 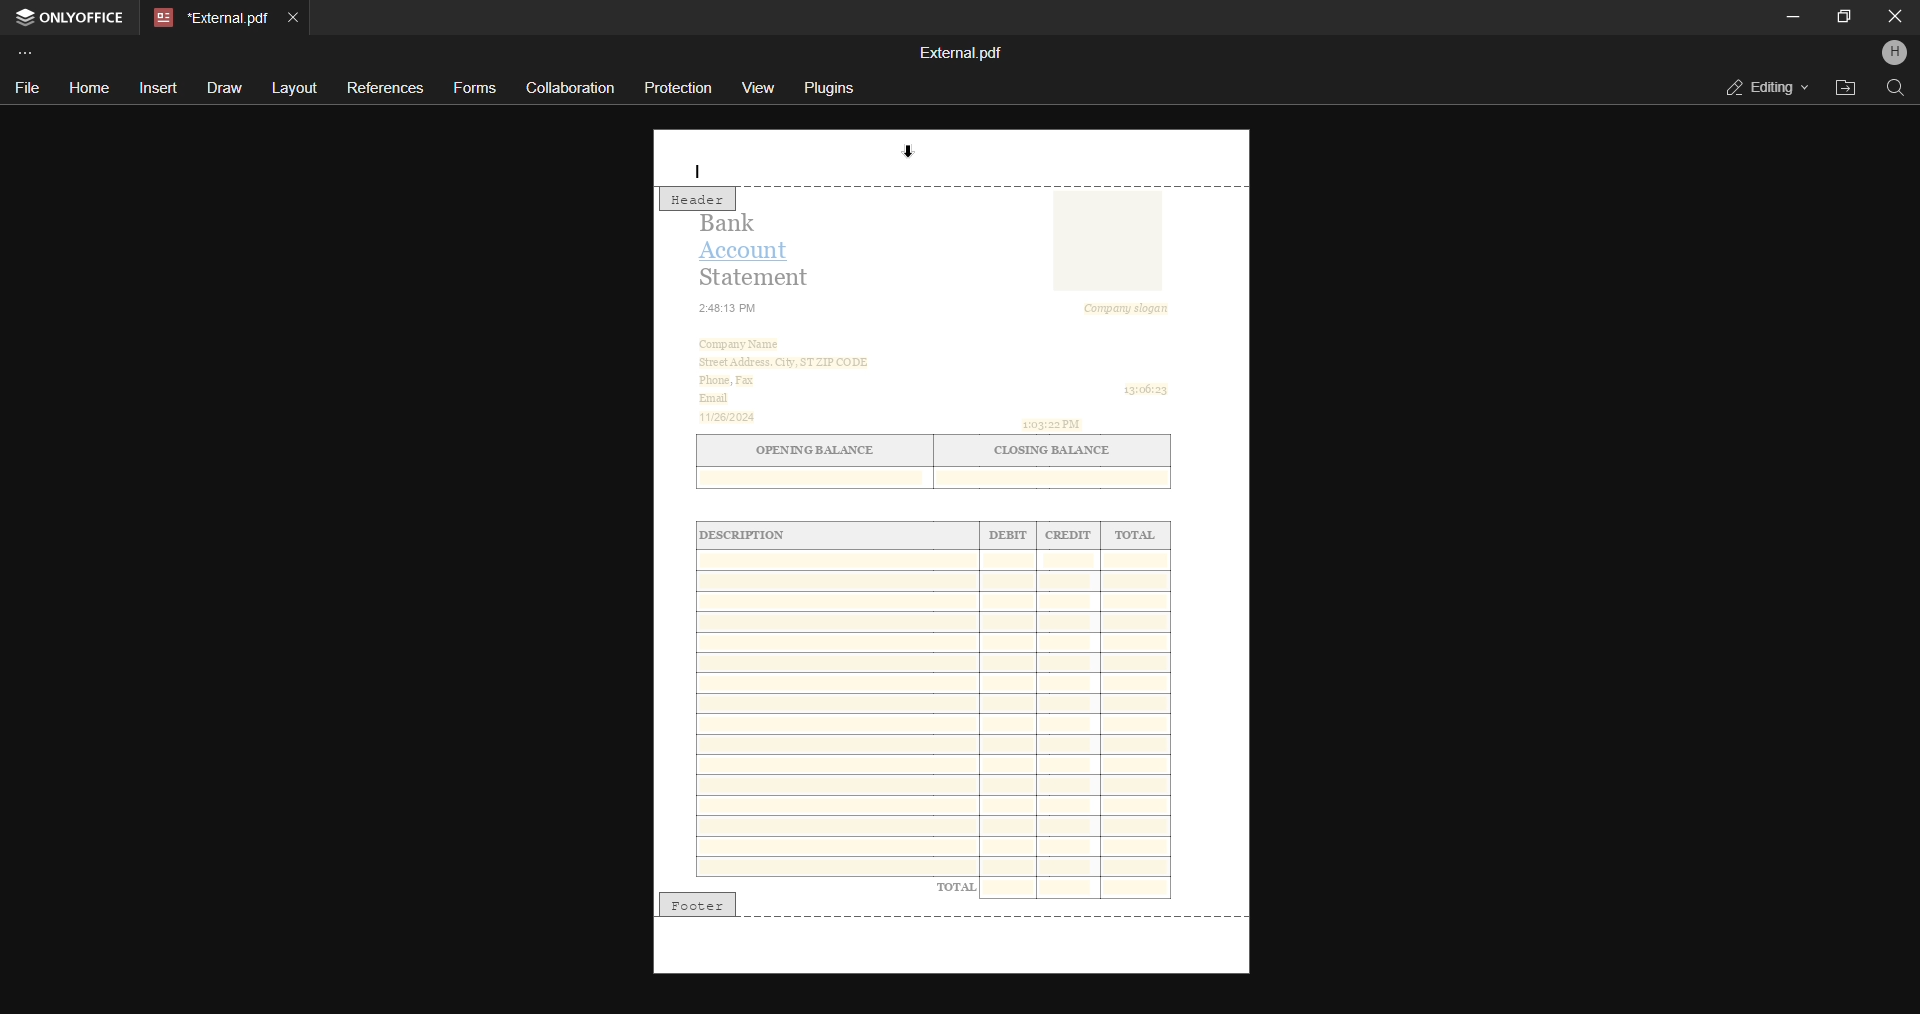 I want to click on protection, so click(x=681, y=87).